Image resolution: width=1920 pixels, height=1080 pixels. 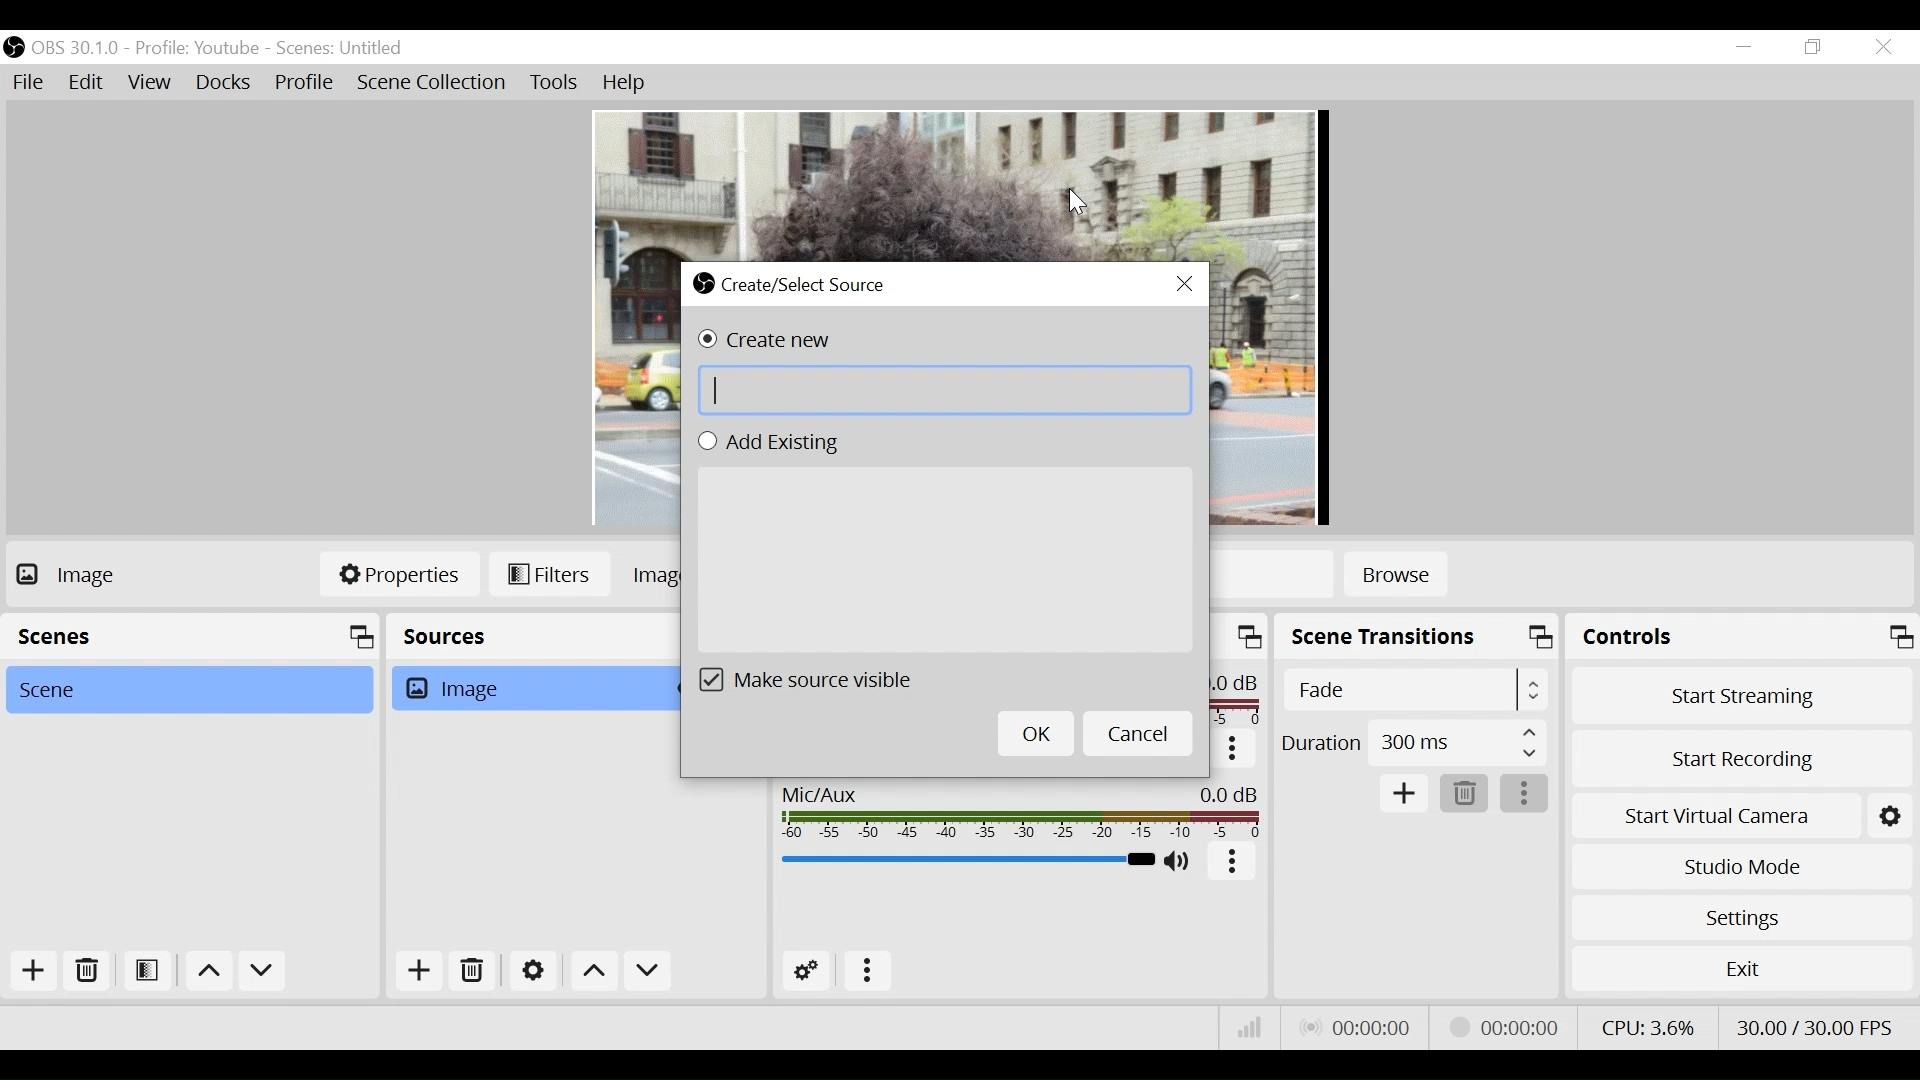 What do you see at coordinates (1393, 576) in the screenshot?
I see `Browse ` at bounding box center [1393, 576].